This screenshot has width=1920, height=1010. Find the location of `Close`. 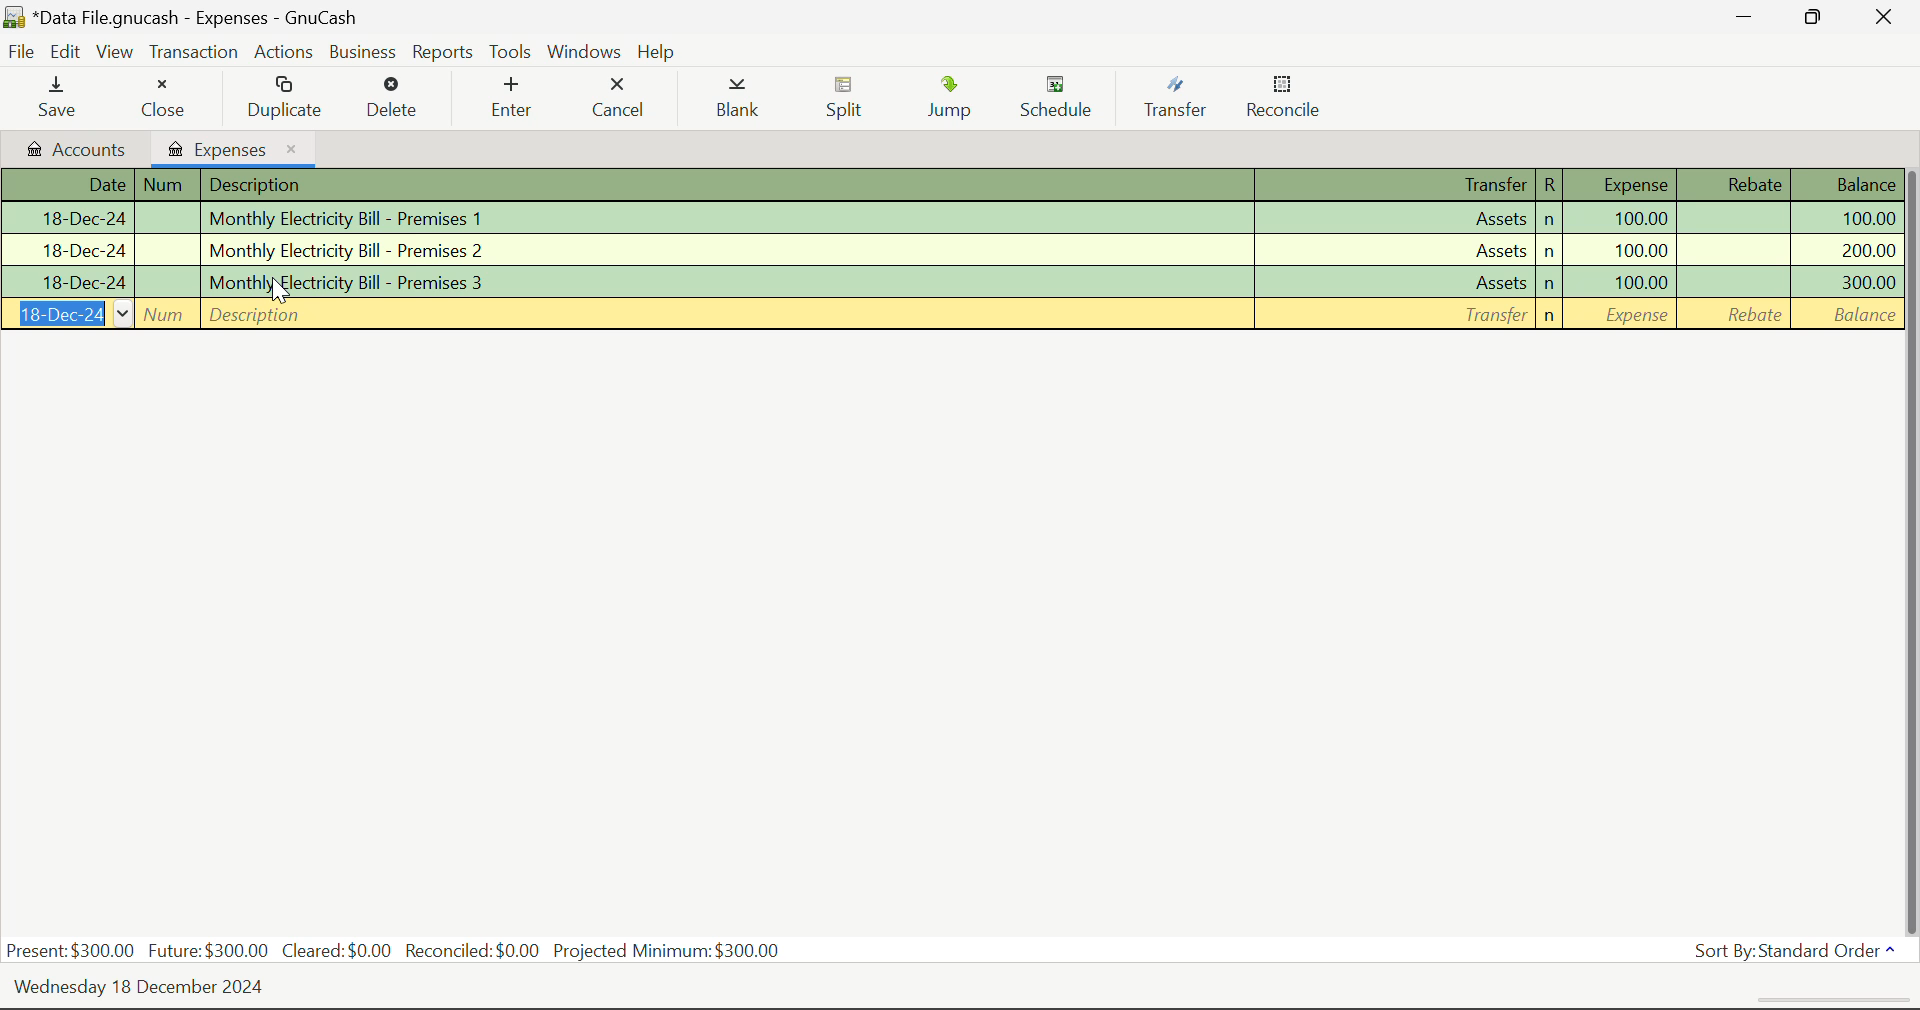

Close is located at coordinates (163, 100).